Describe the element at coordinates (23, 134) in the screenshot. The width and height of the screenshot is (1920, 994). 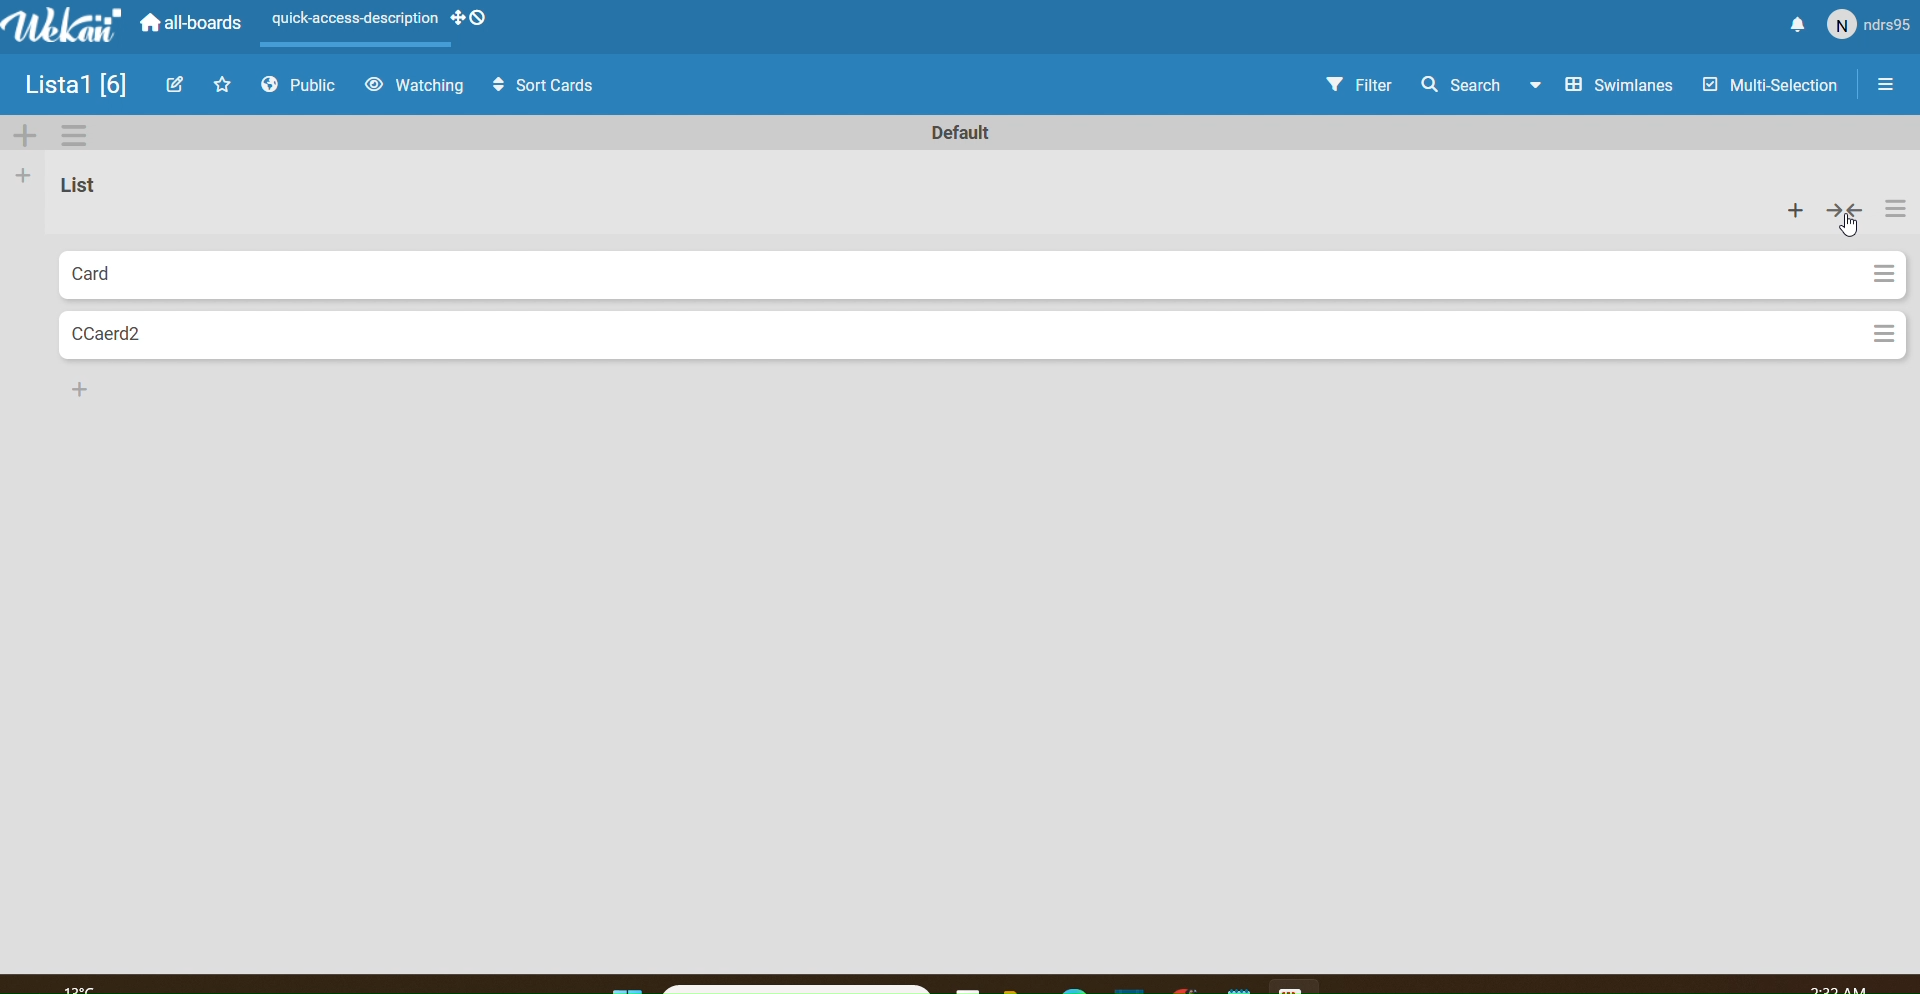
I see `Add` at that location.